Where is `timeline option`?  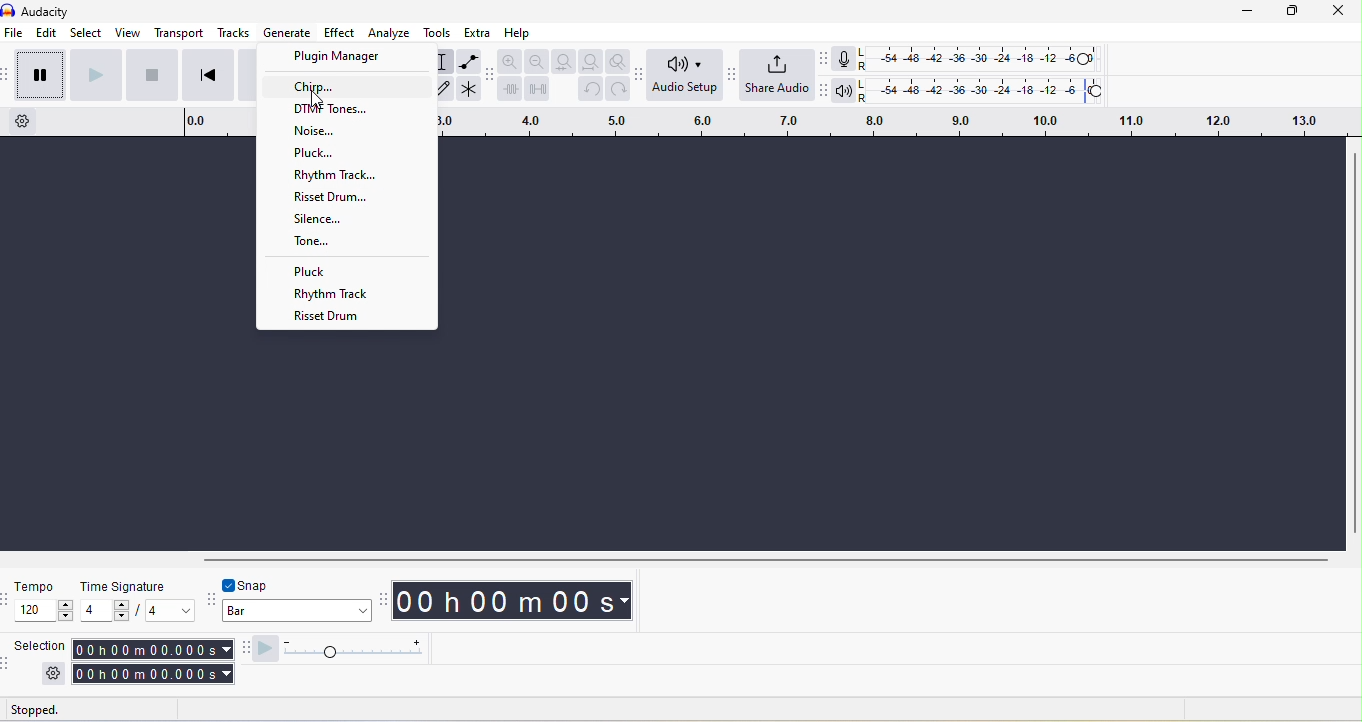 timeline option is located at coordinates (31, 121).